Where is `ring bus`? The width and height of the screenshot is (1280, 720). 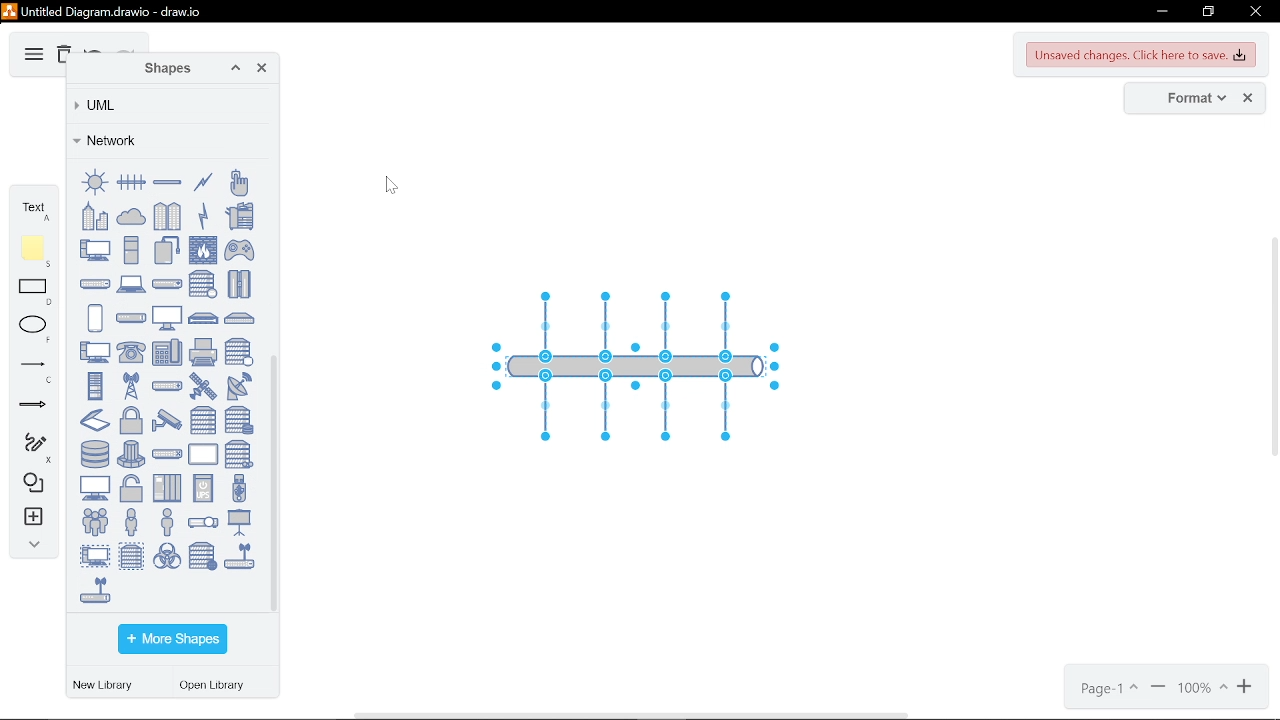 ring bus is located at coordinates (95, 182).